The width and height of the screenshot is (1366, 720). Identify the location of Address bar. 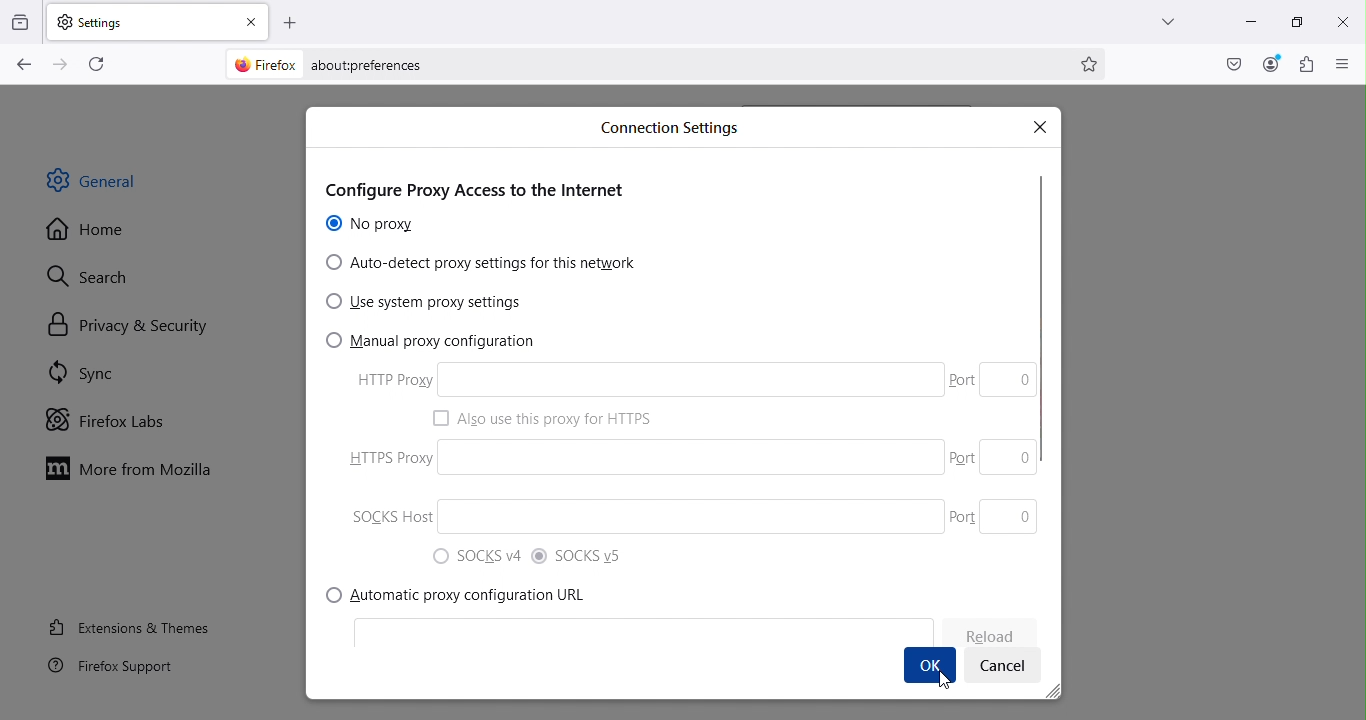
(637, 62).